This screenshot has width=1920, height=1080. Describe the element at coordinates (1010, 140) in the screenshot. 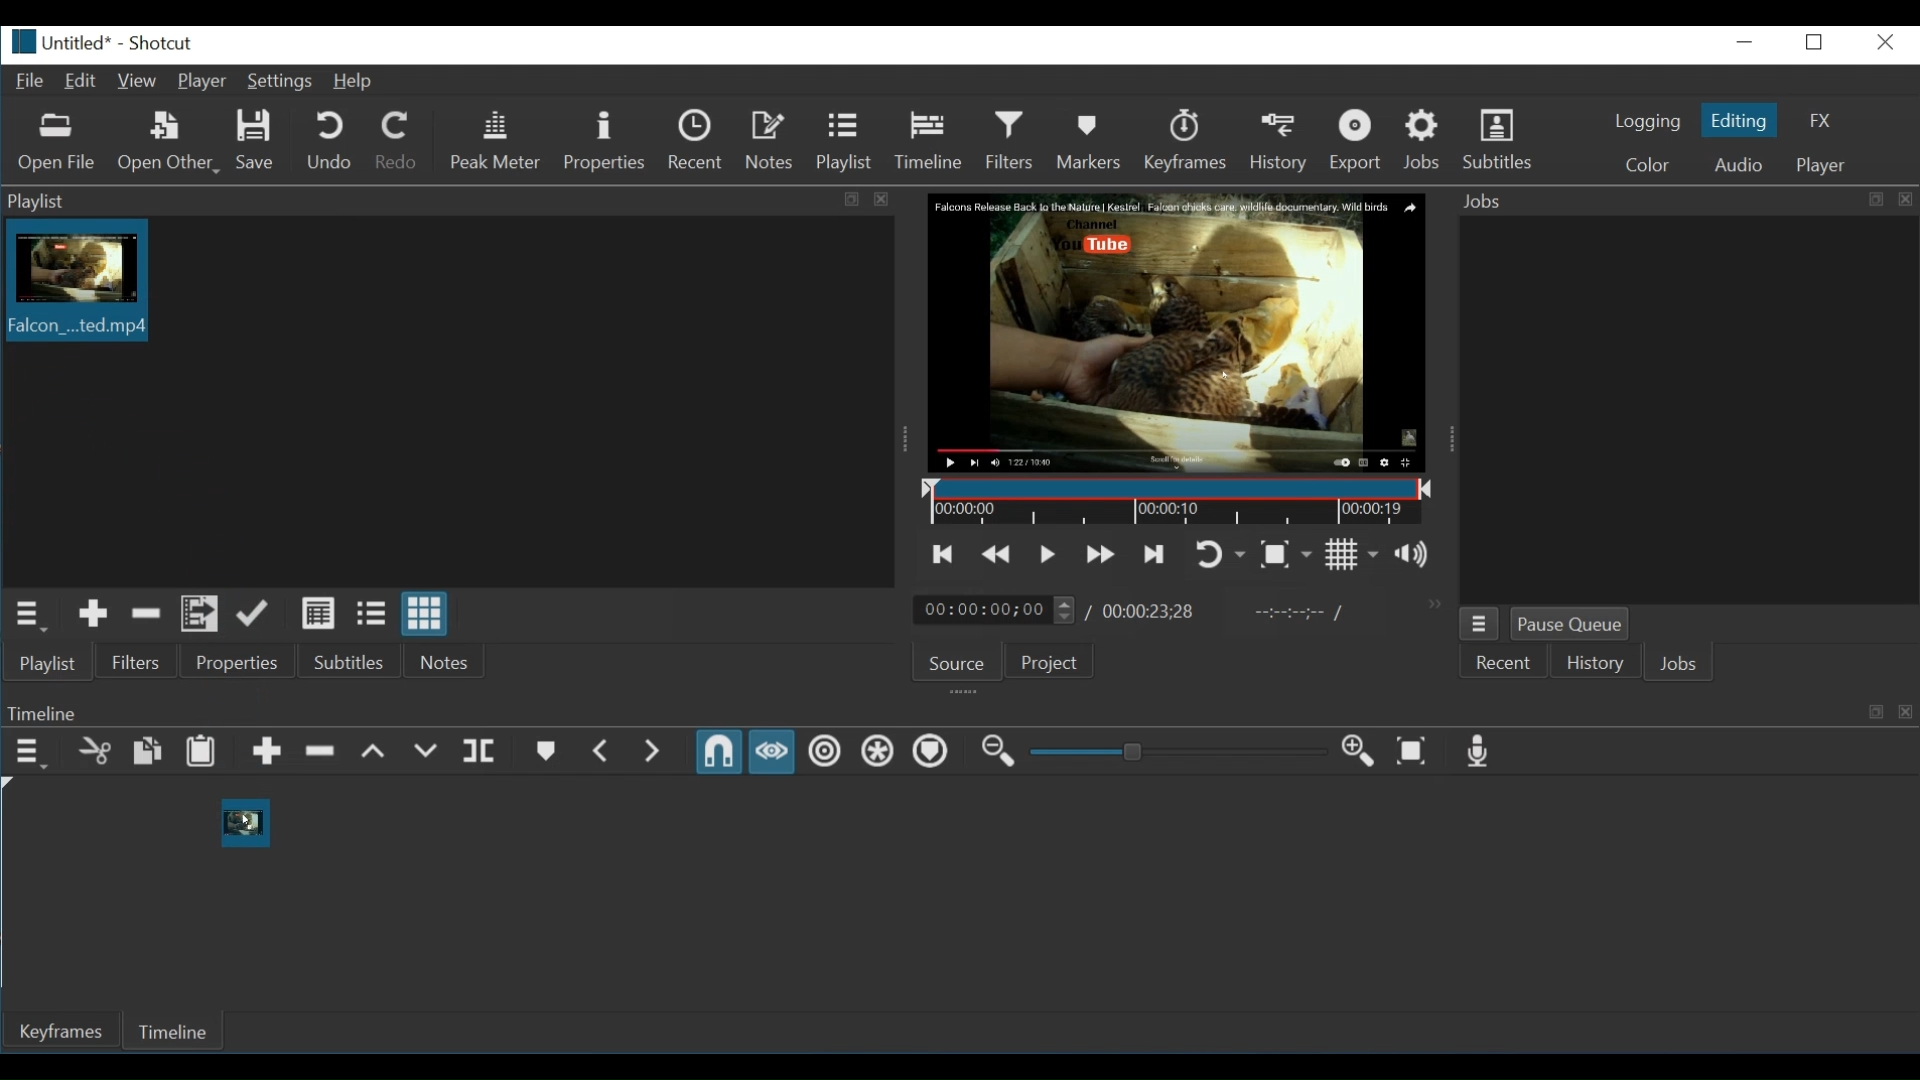

I see `Filters` at that location.